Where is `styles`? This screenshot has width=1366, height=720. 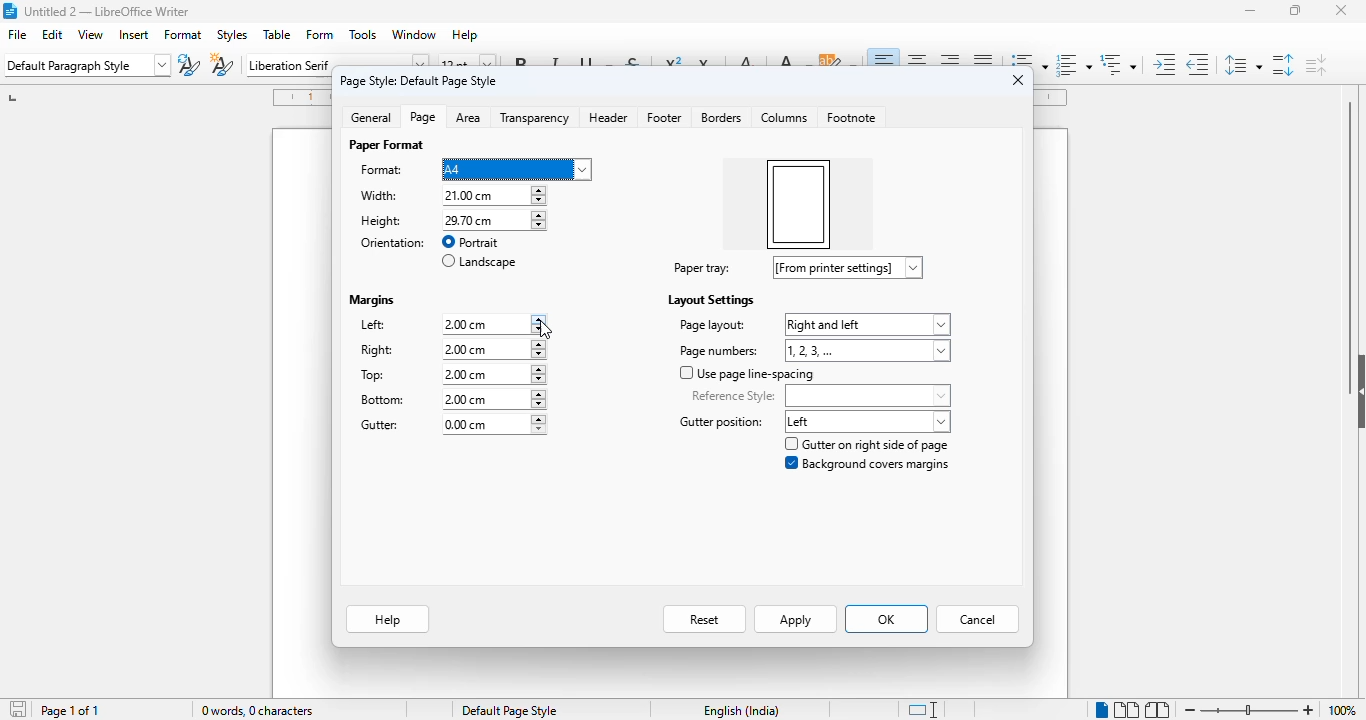 styles is located at coordinates (233, 35).